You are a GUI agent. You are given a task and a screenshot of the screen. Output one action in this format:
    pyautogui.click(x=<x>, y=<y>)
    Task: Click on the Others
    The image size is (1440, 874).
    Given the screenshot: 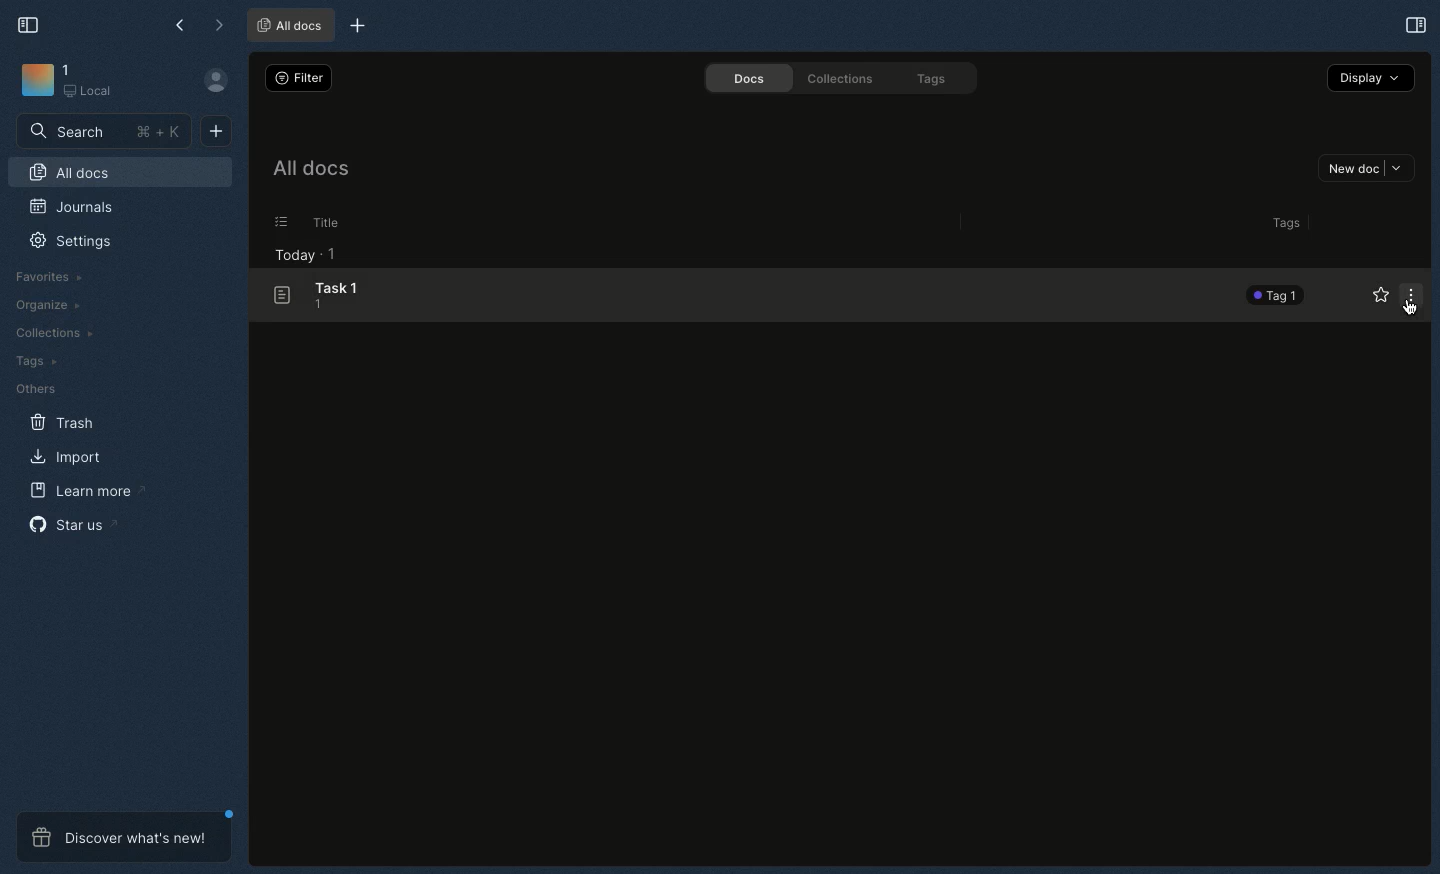 What is the action you would take?
    pyautogui.click(x=35, y=387)
    